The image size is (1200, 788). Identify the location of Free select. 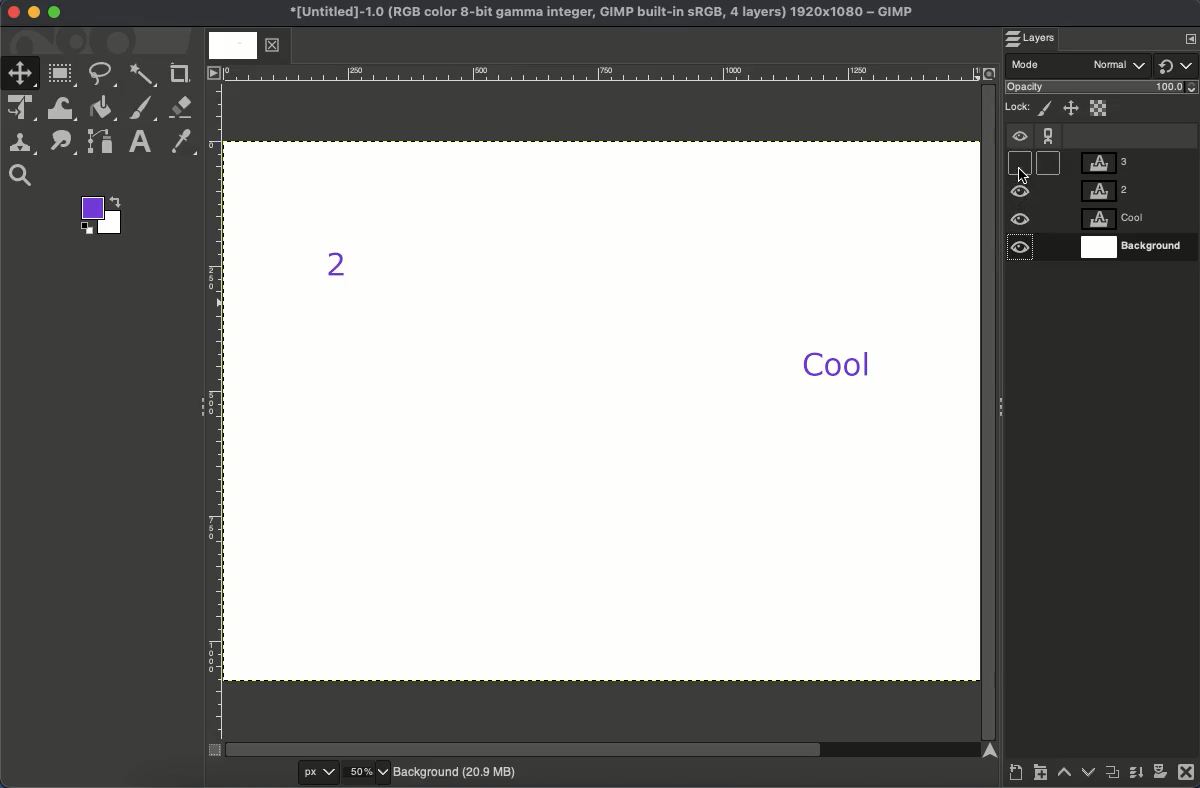
(106, 74).